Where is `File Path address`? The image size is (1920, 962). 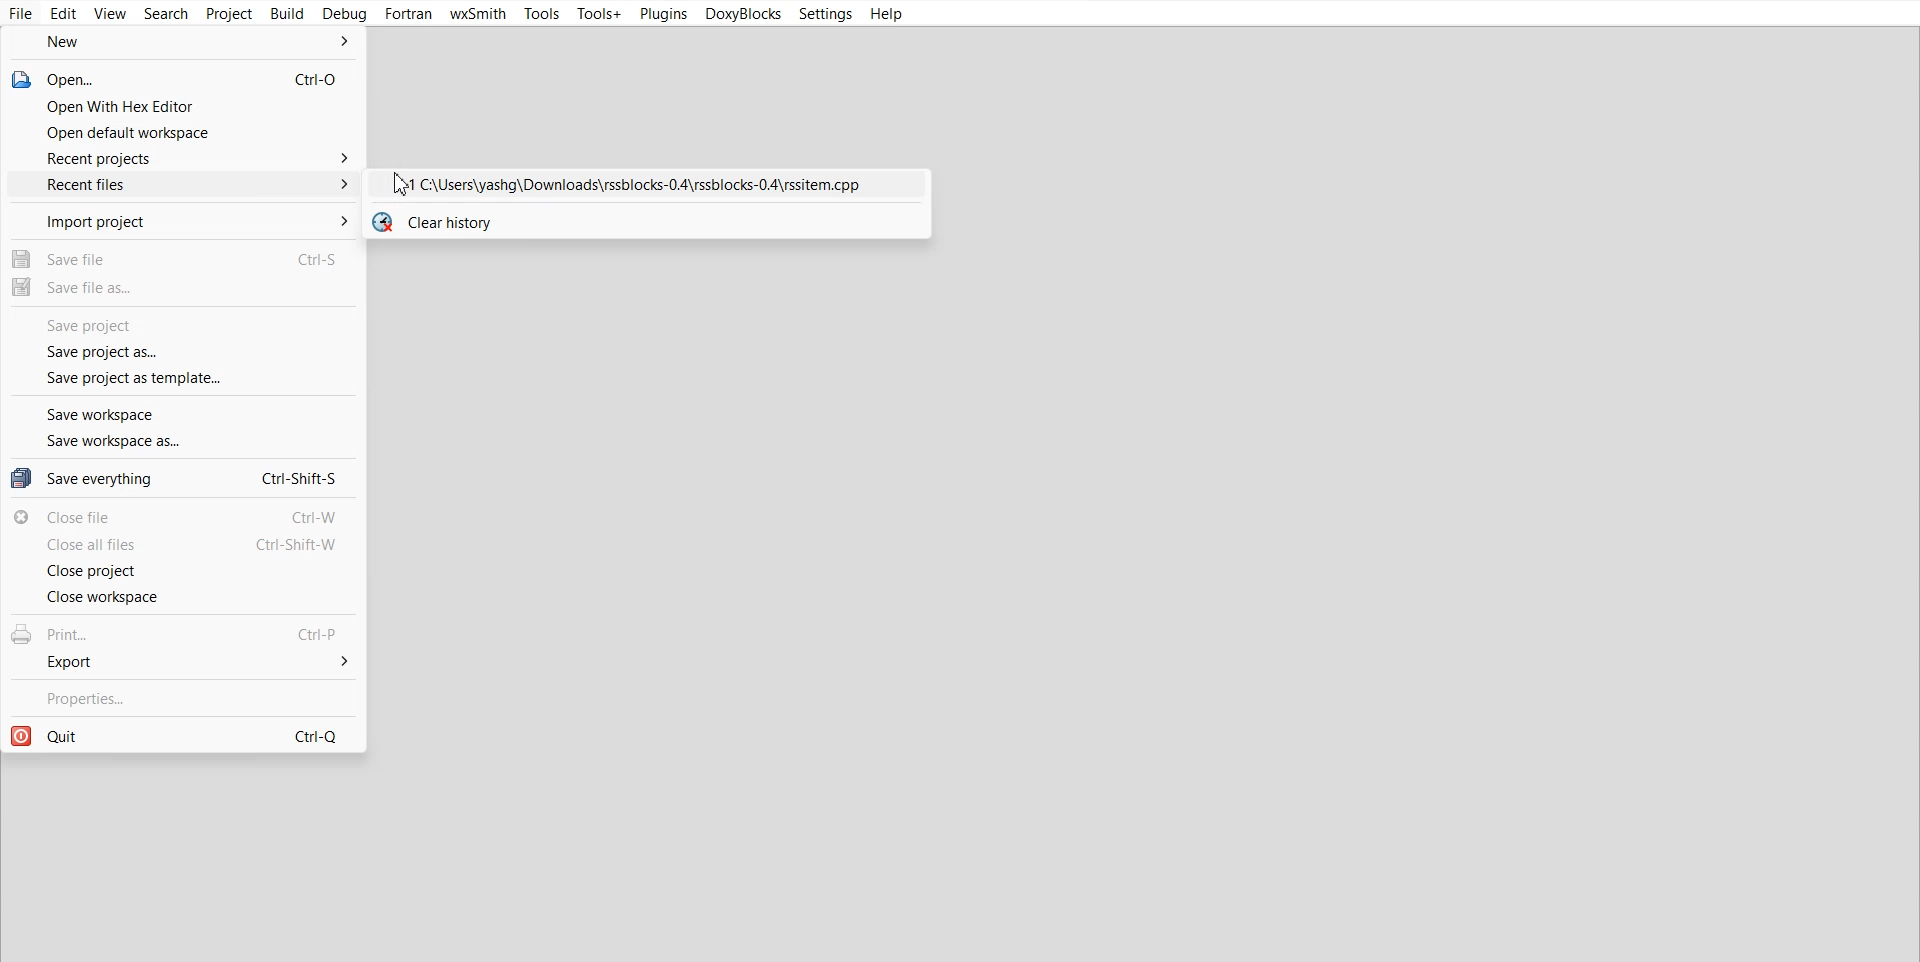
File Path address is located at coordinates (645, 186).